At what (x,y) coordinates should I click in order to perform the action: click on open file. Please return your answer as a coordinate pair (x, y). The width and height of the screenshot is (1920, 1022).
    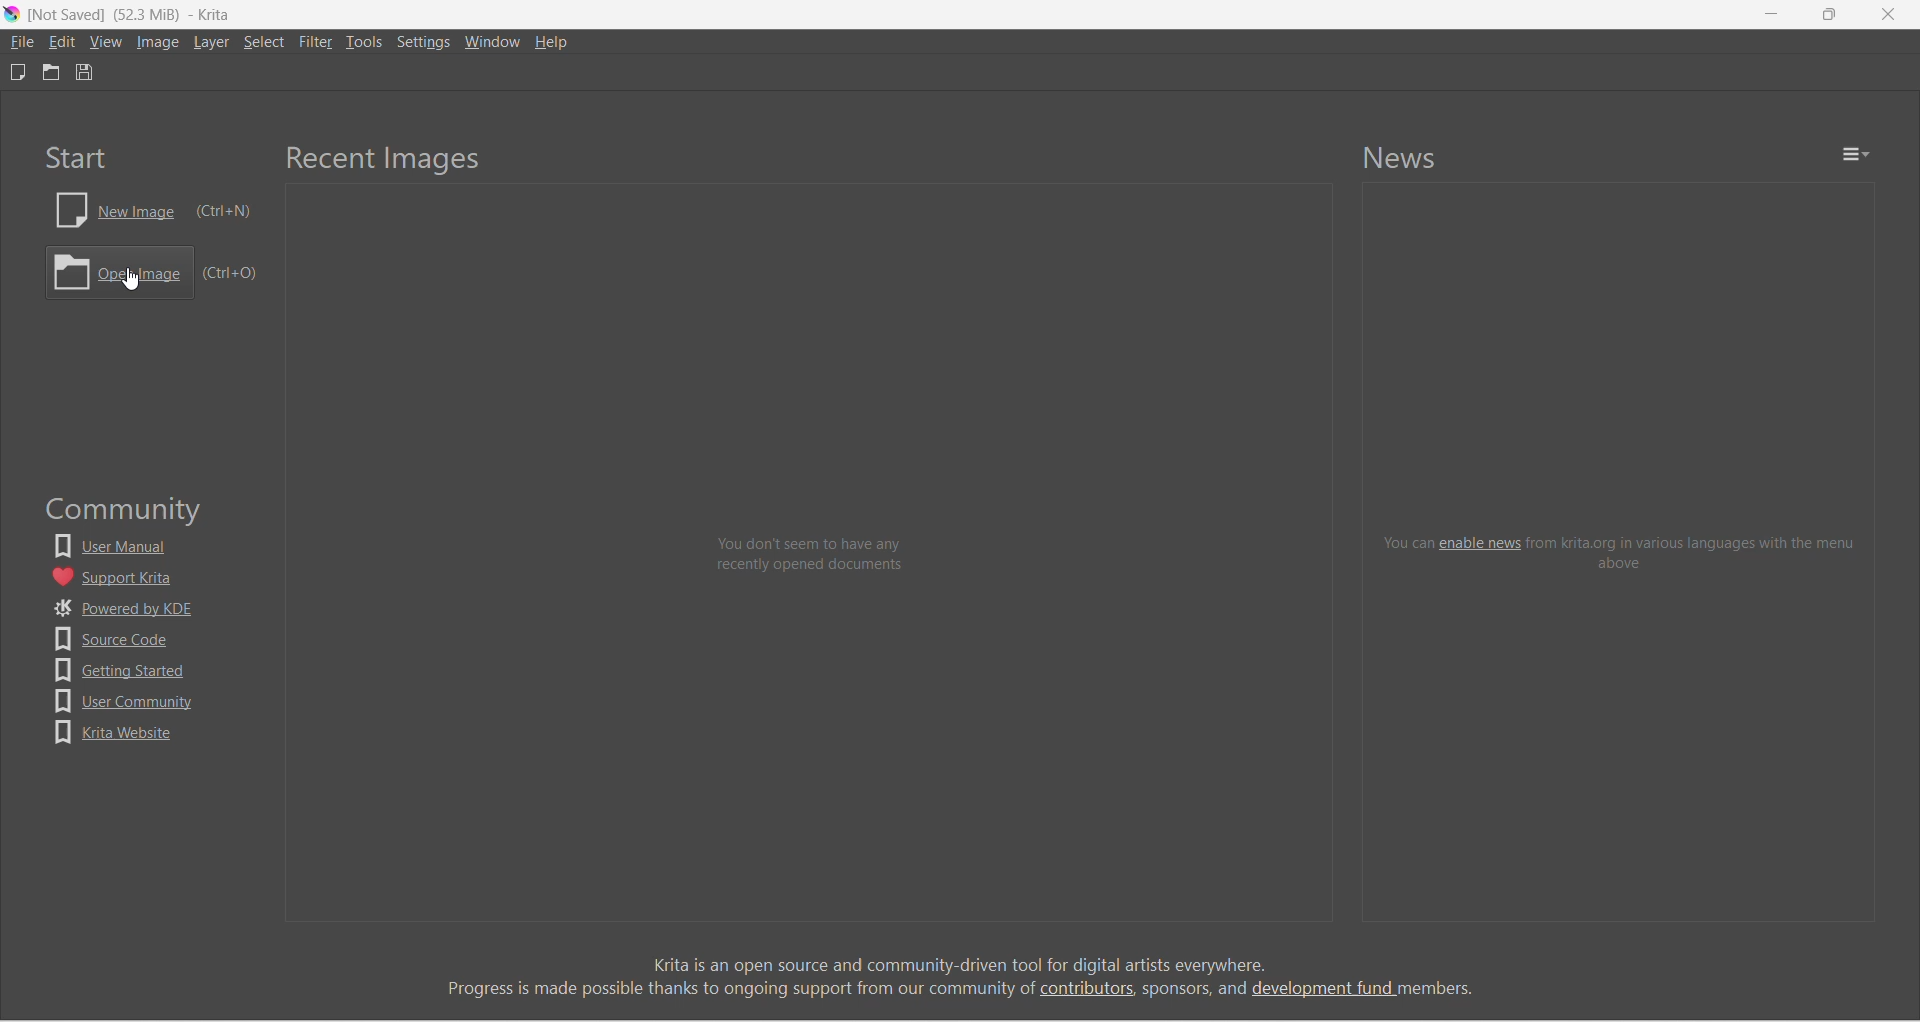
    Looking at the image, I should click on (51, 72).